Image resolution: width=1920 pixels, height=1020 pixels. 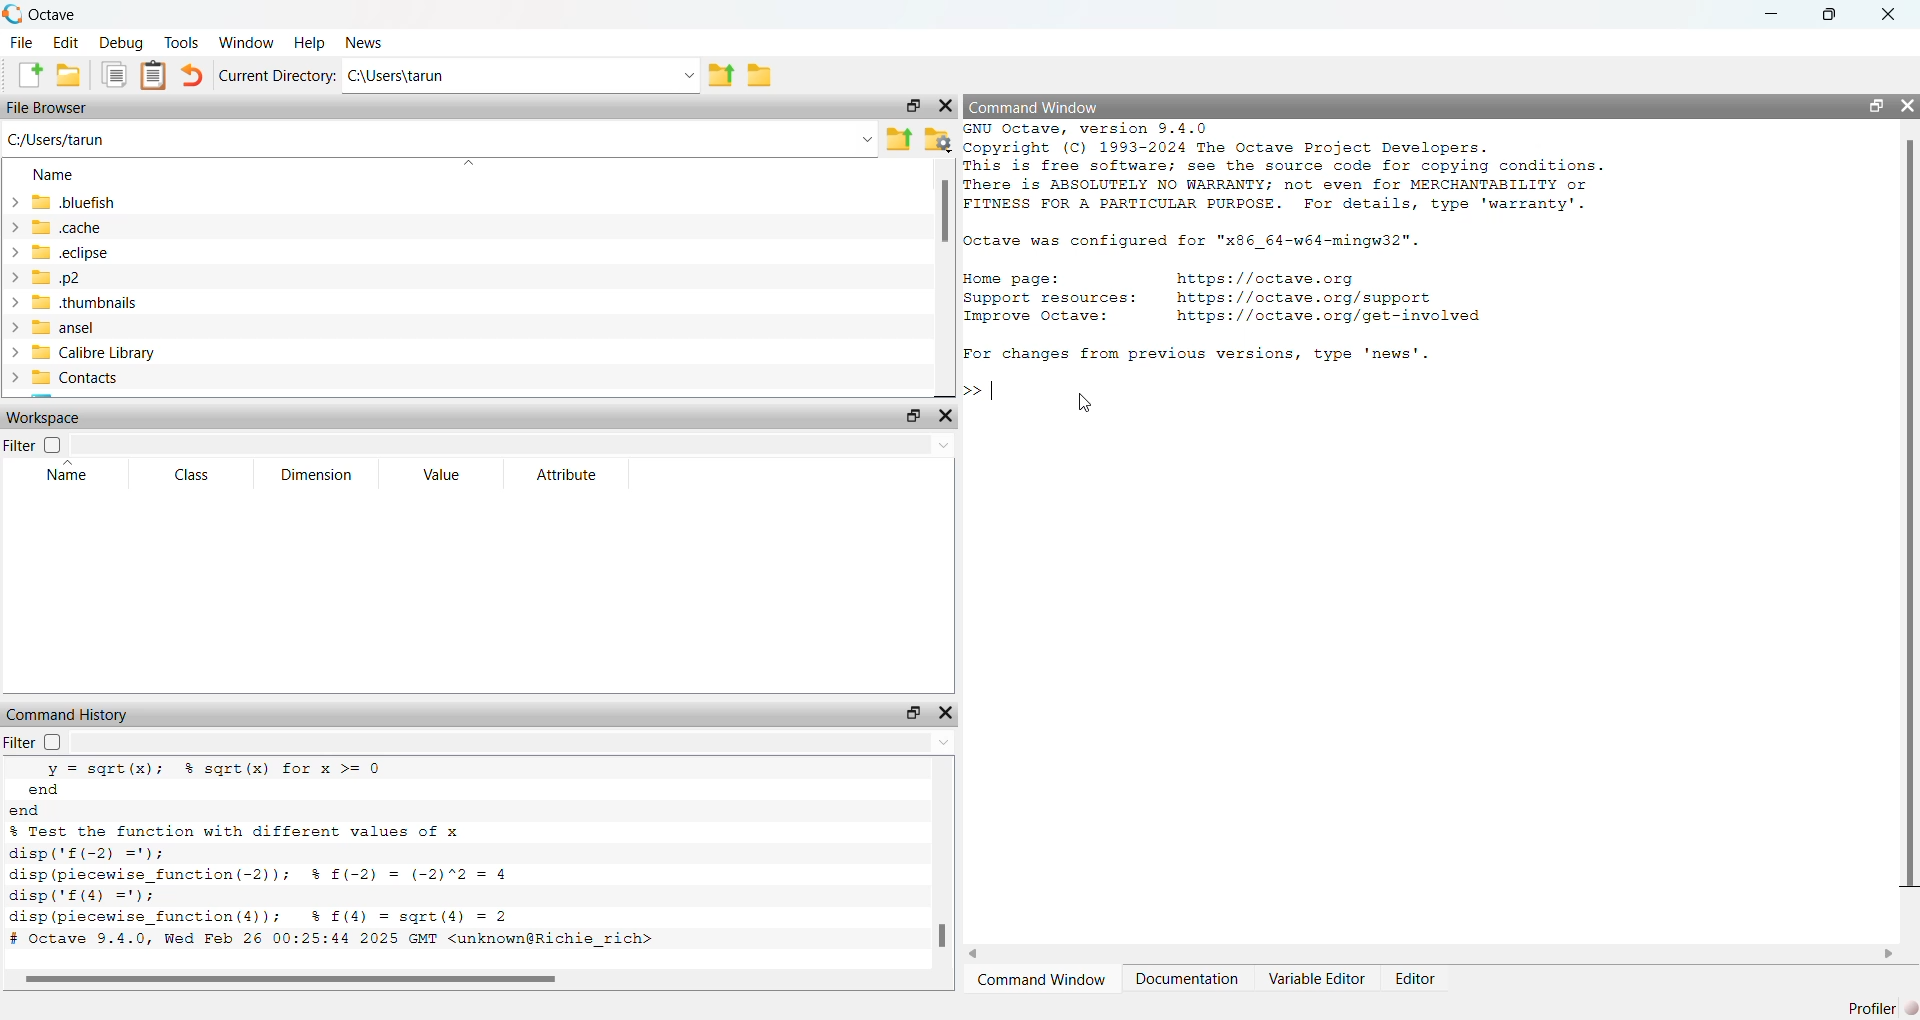 I want to click on Command Window, so click(x=1034, y=106).